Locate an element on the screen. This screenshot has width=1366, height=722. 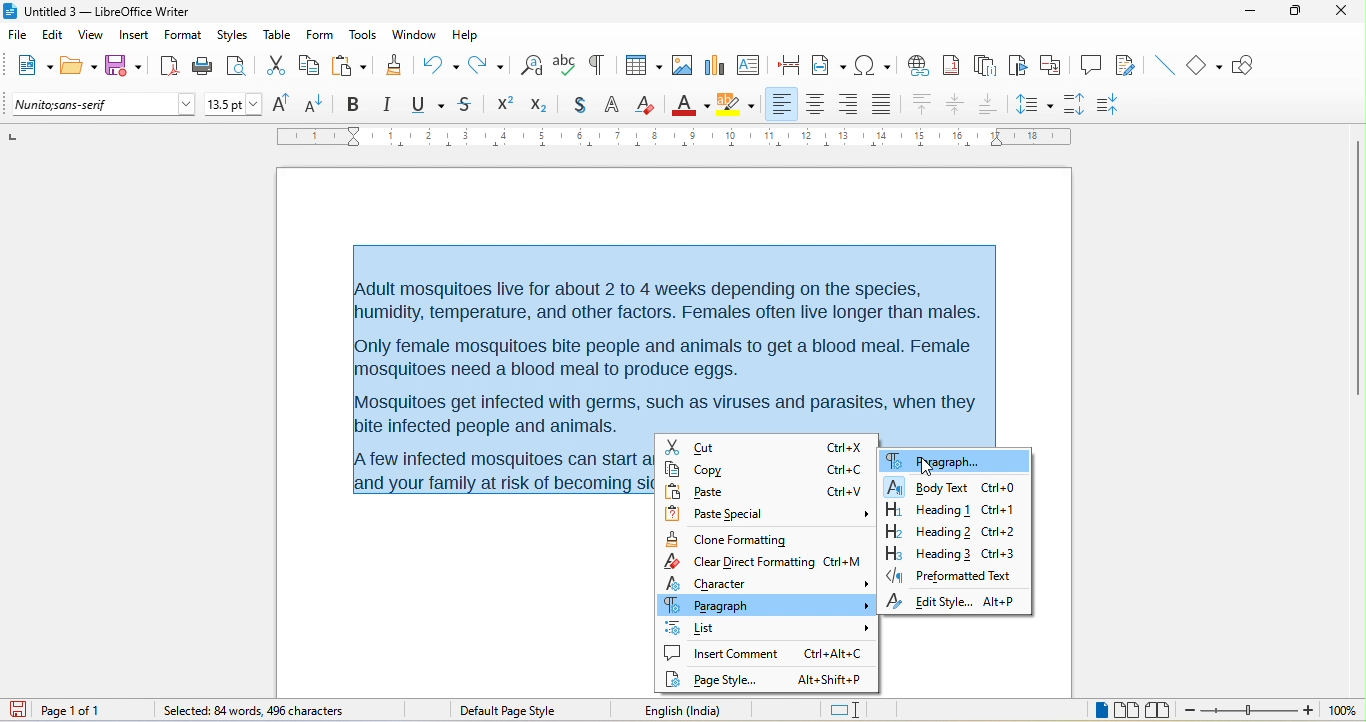
standard selection is located at coordinates (847, 711).